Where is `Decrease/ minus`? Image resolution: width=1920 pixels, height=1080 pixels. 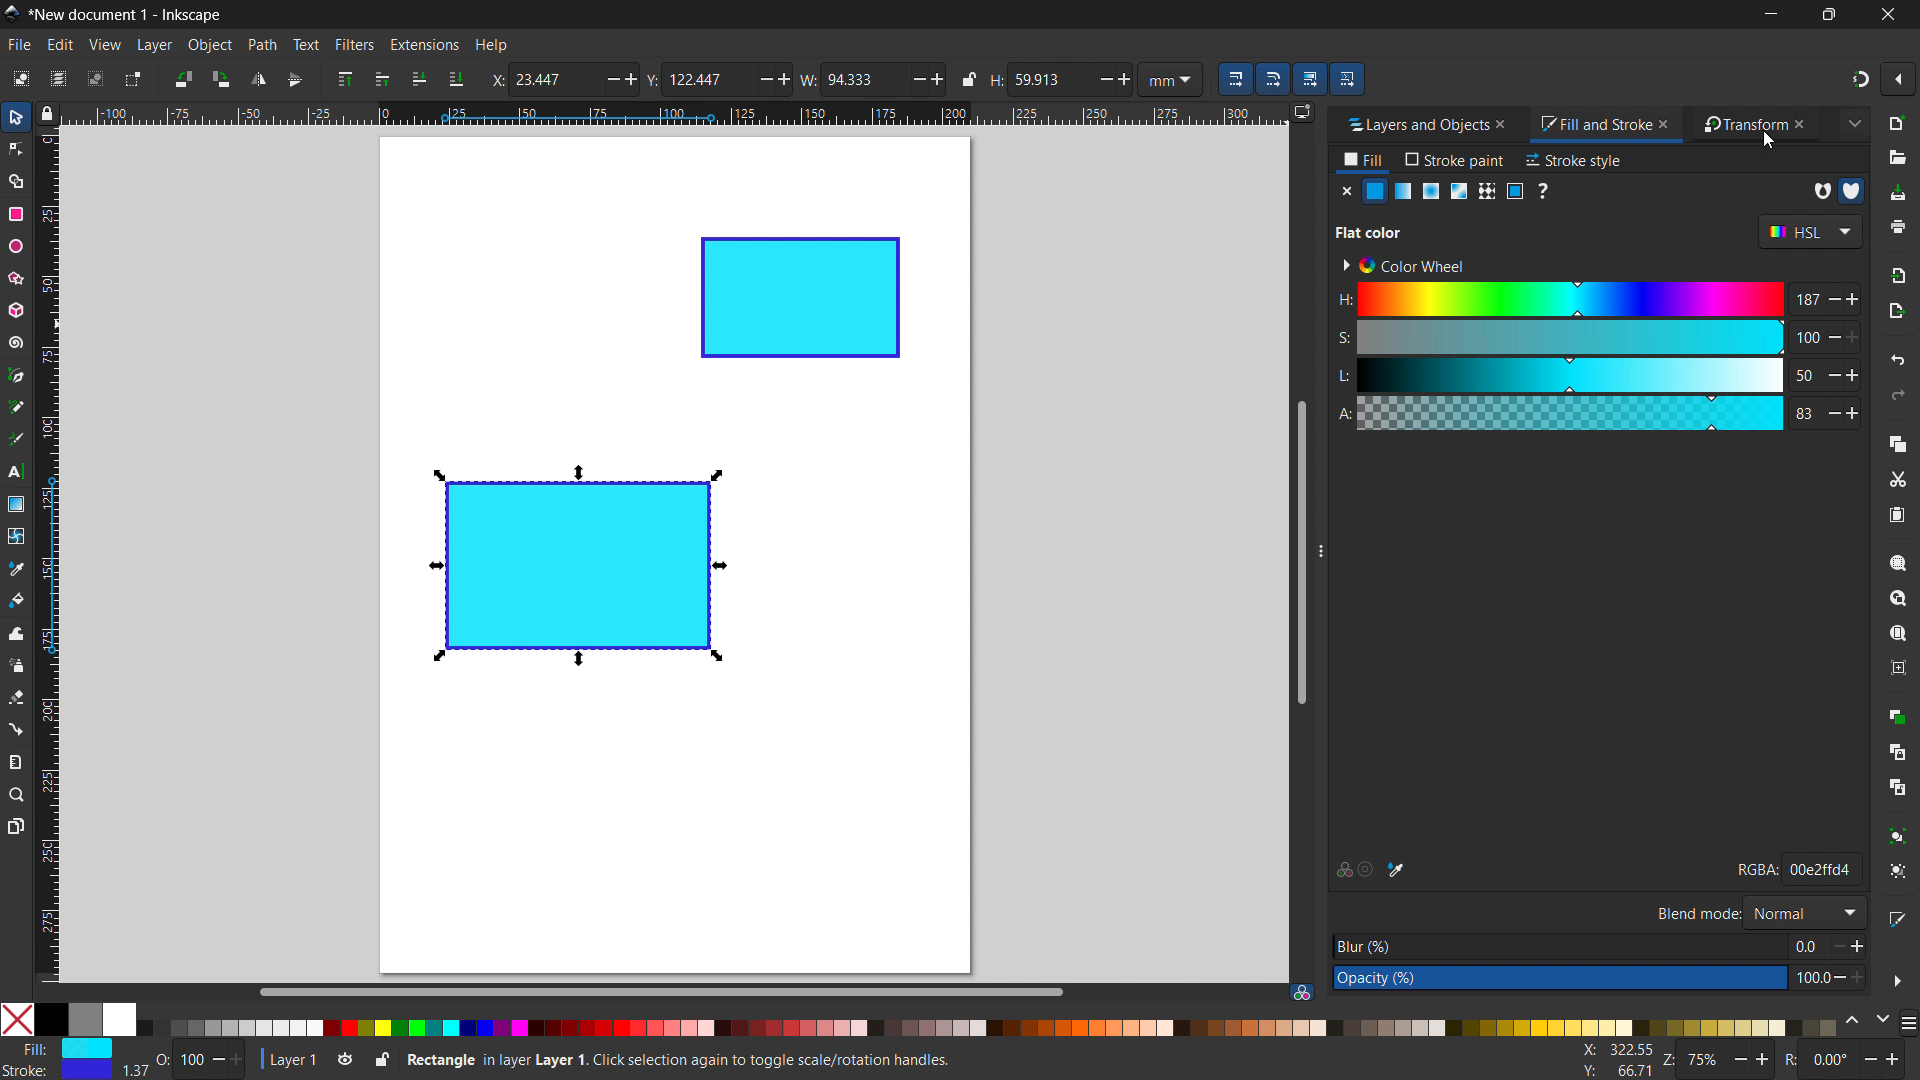 Decrease/ minus is located at coordinates (1099, 78).